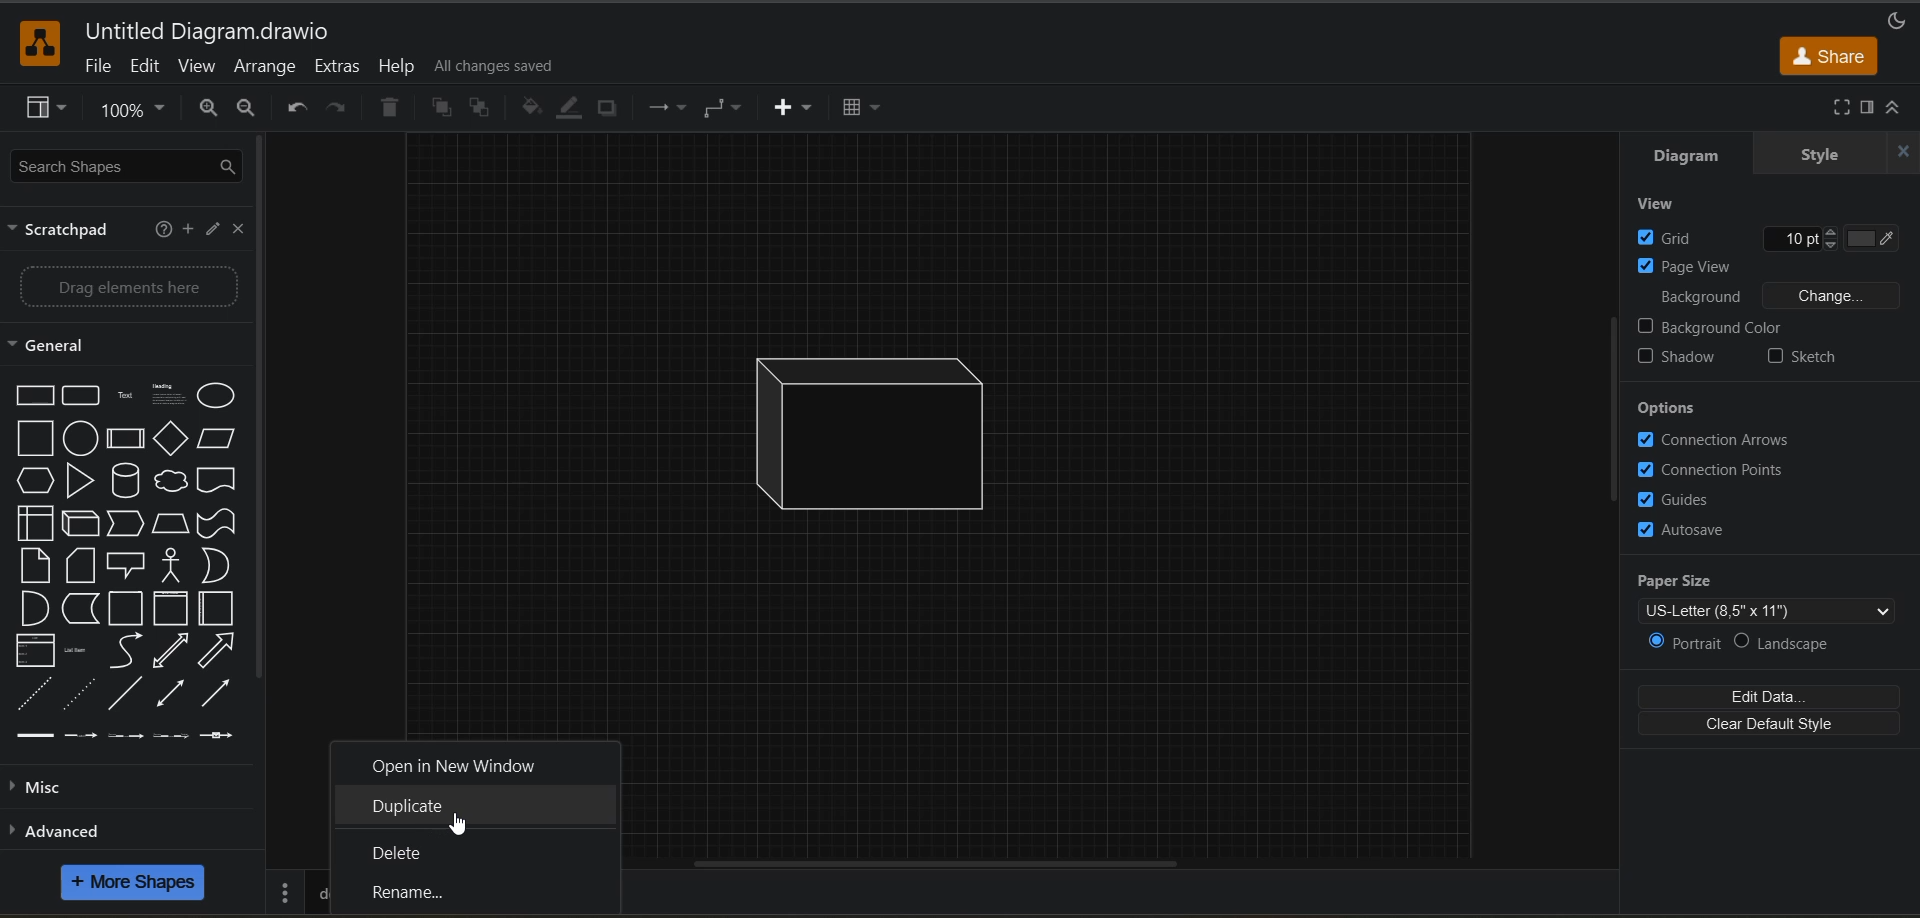  What do you see at coordinates (105, 66) in the screenshot?
I see `file` at bounding box center [105, 66].